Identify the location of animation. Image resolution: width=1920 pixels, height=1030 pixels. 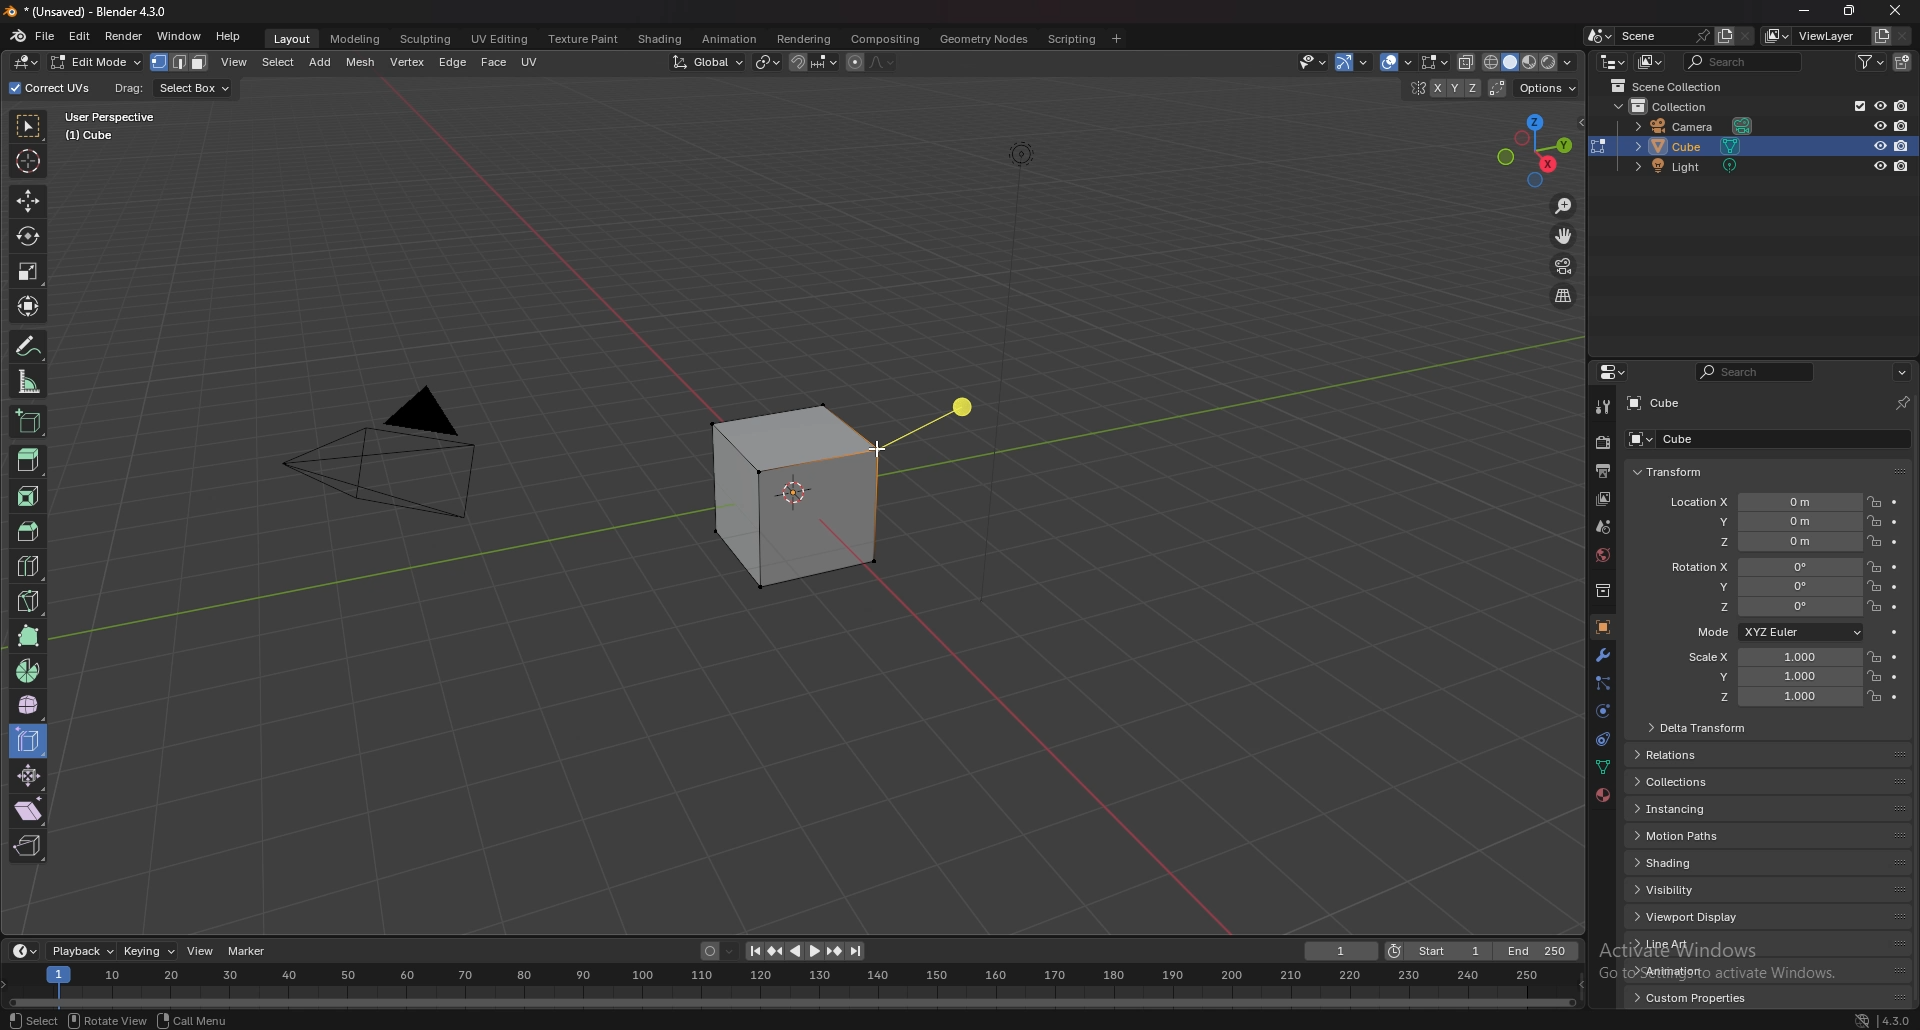
(731, 38).